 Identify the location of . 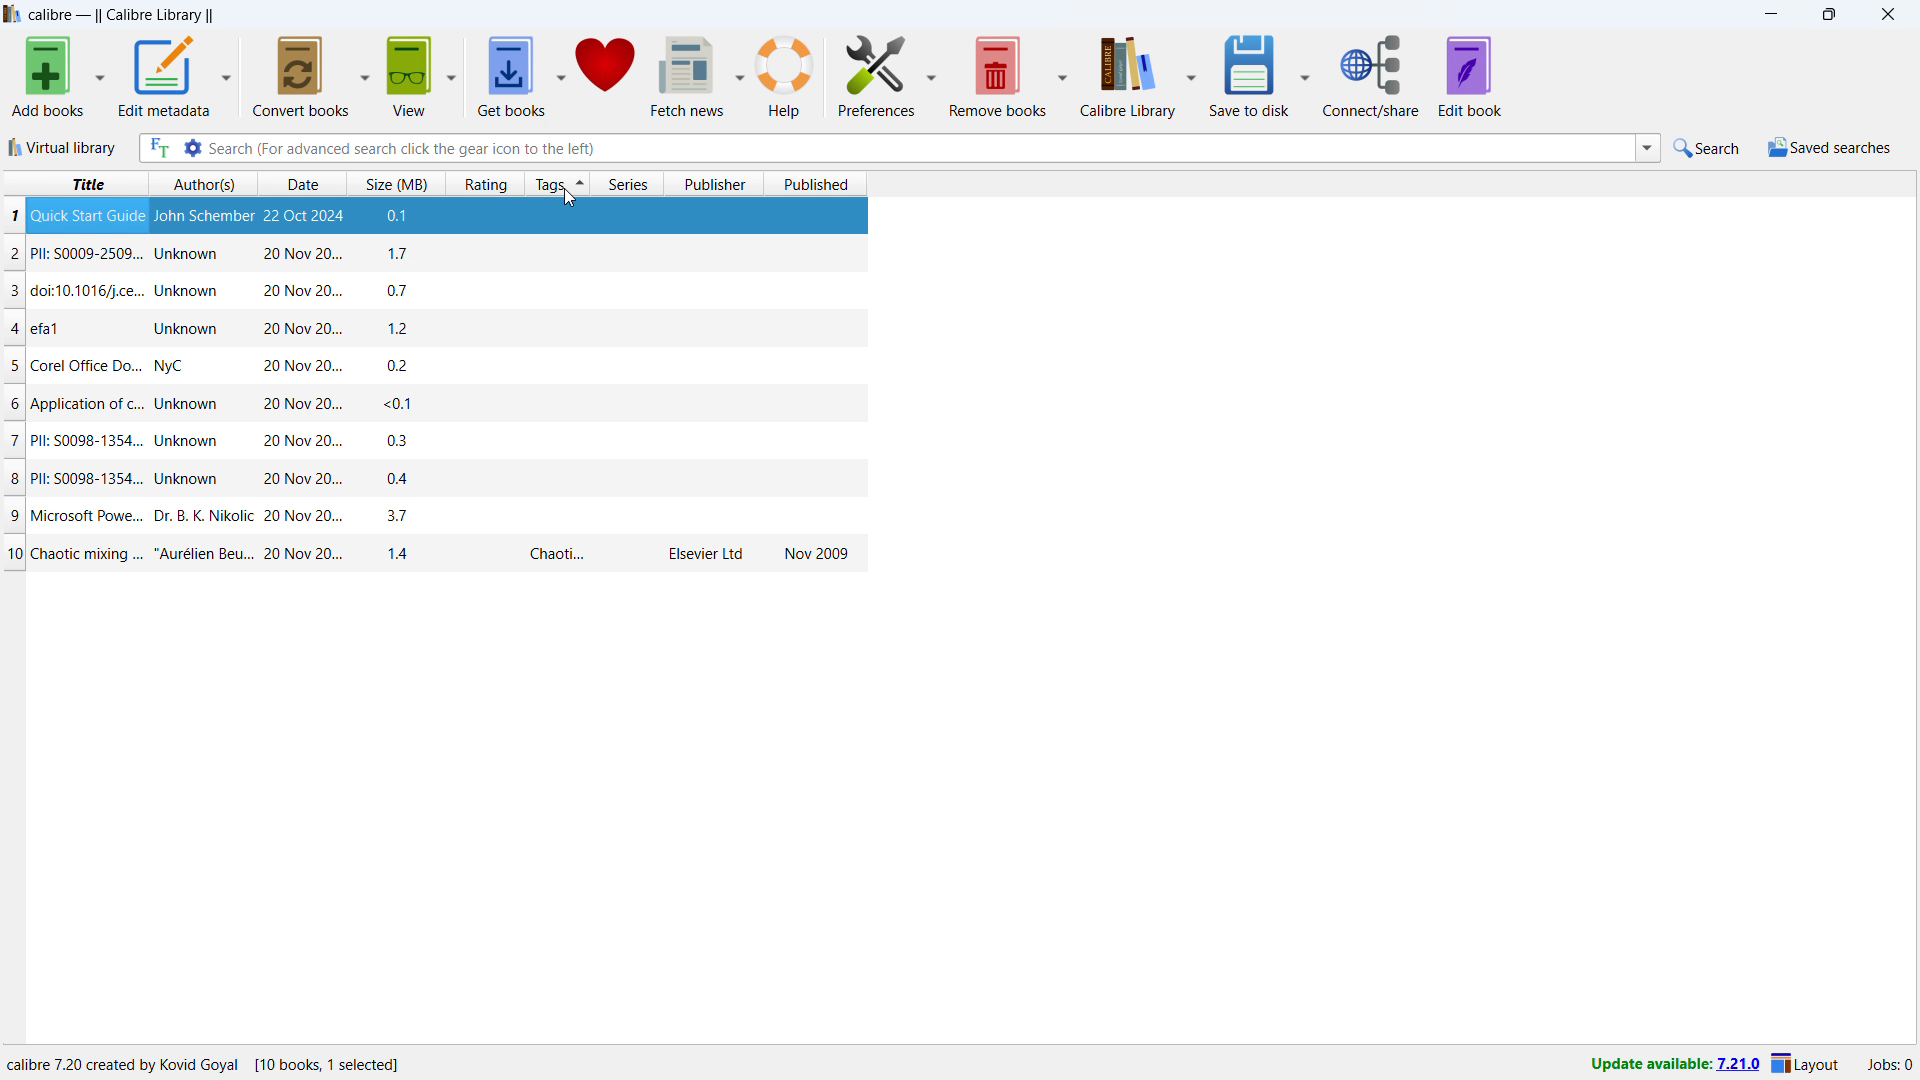
(608, 73).